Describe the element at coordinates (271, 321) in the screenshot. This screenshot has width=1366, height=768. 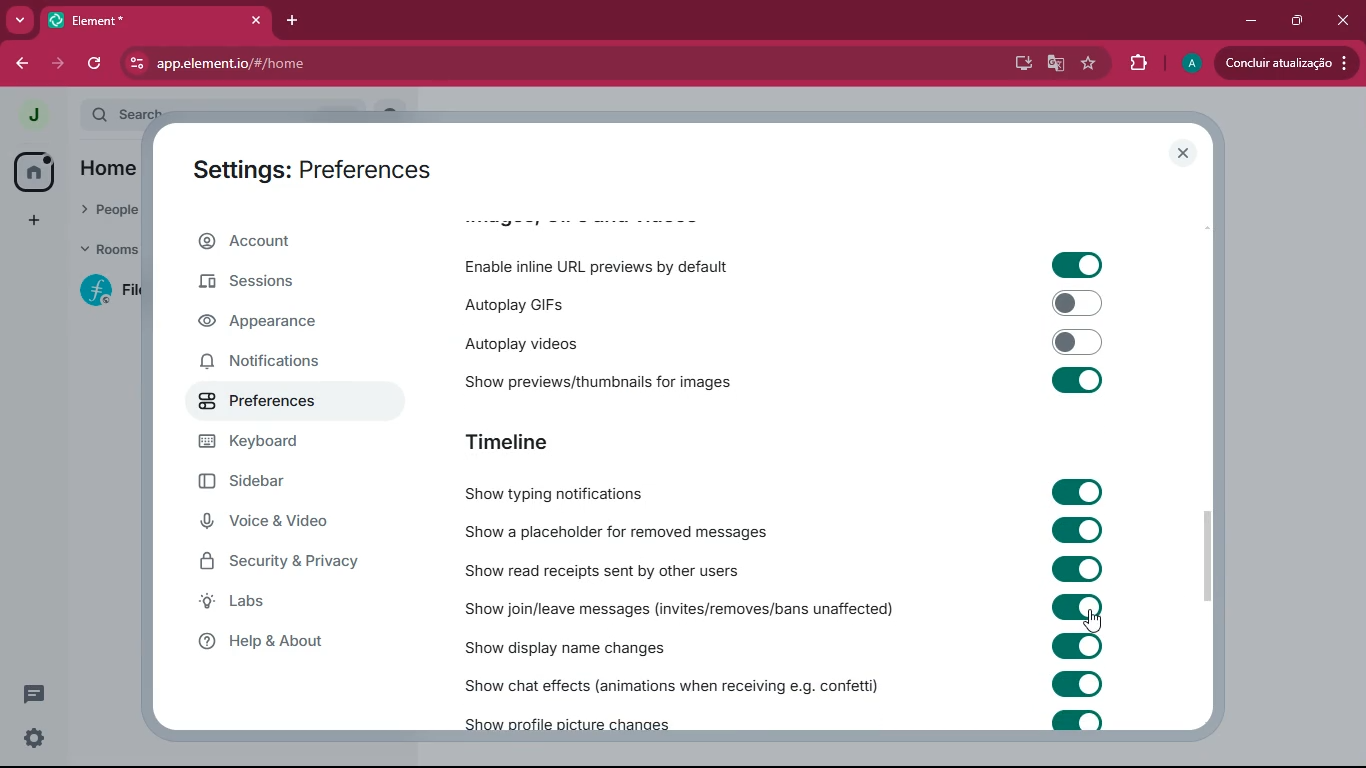
I see `appearance` at that location.